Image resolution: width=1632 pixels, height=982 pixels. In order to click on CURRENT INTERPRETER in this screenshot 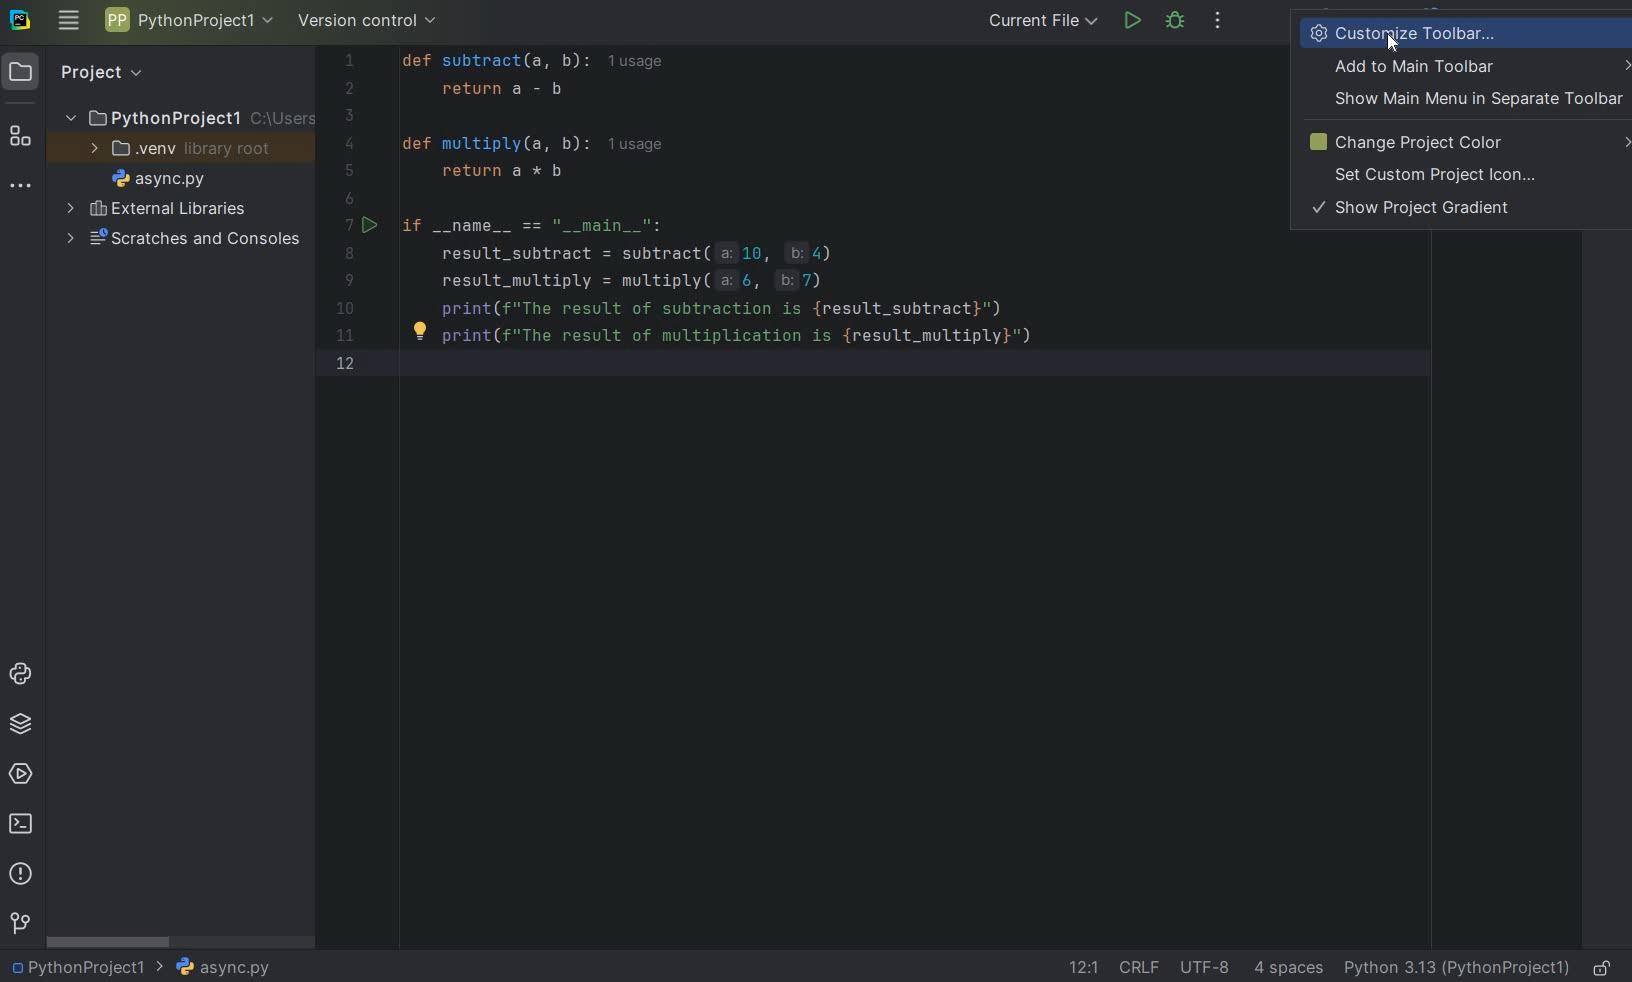, I will do `click(1456, 967)`.